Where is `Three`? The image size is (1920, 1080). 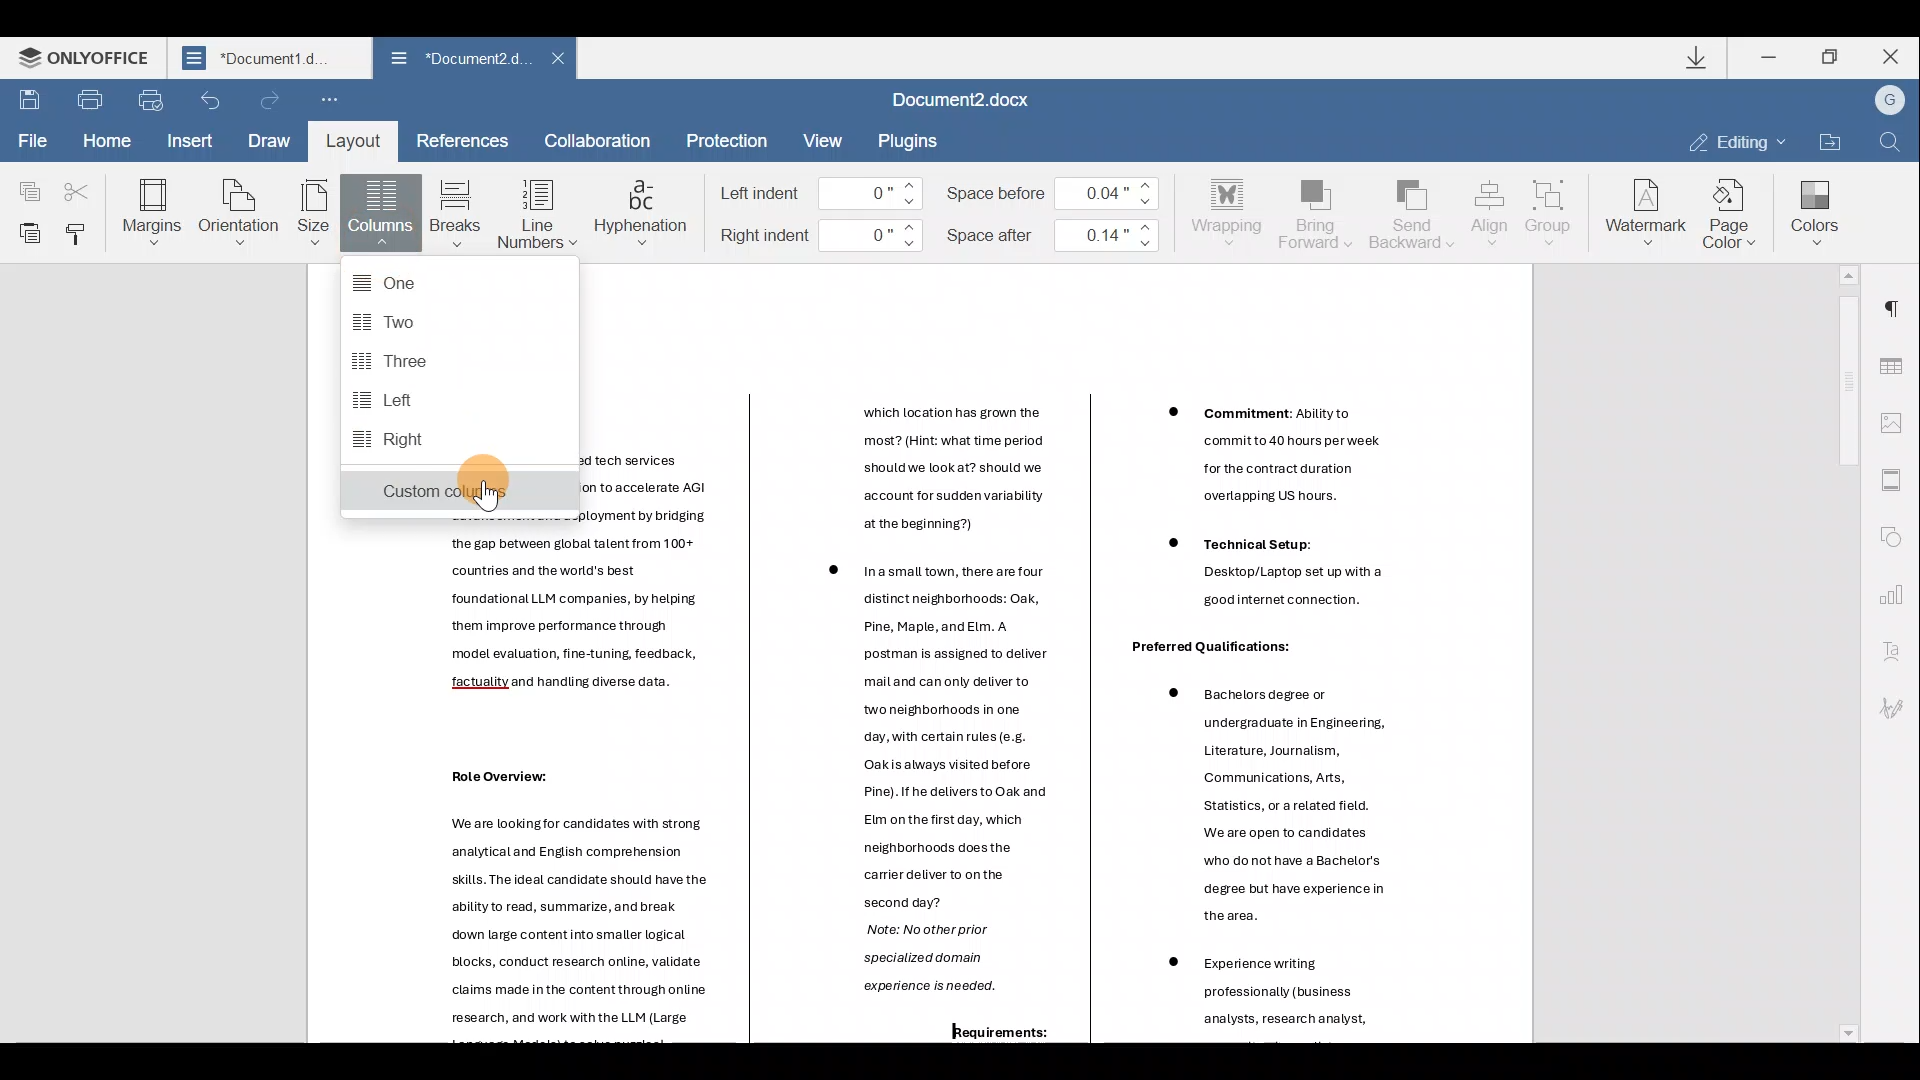 Three is located at coordinates (403, 360).